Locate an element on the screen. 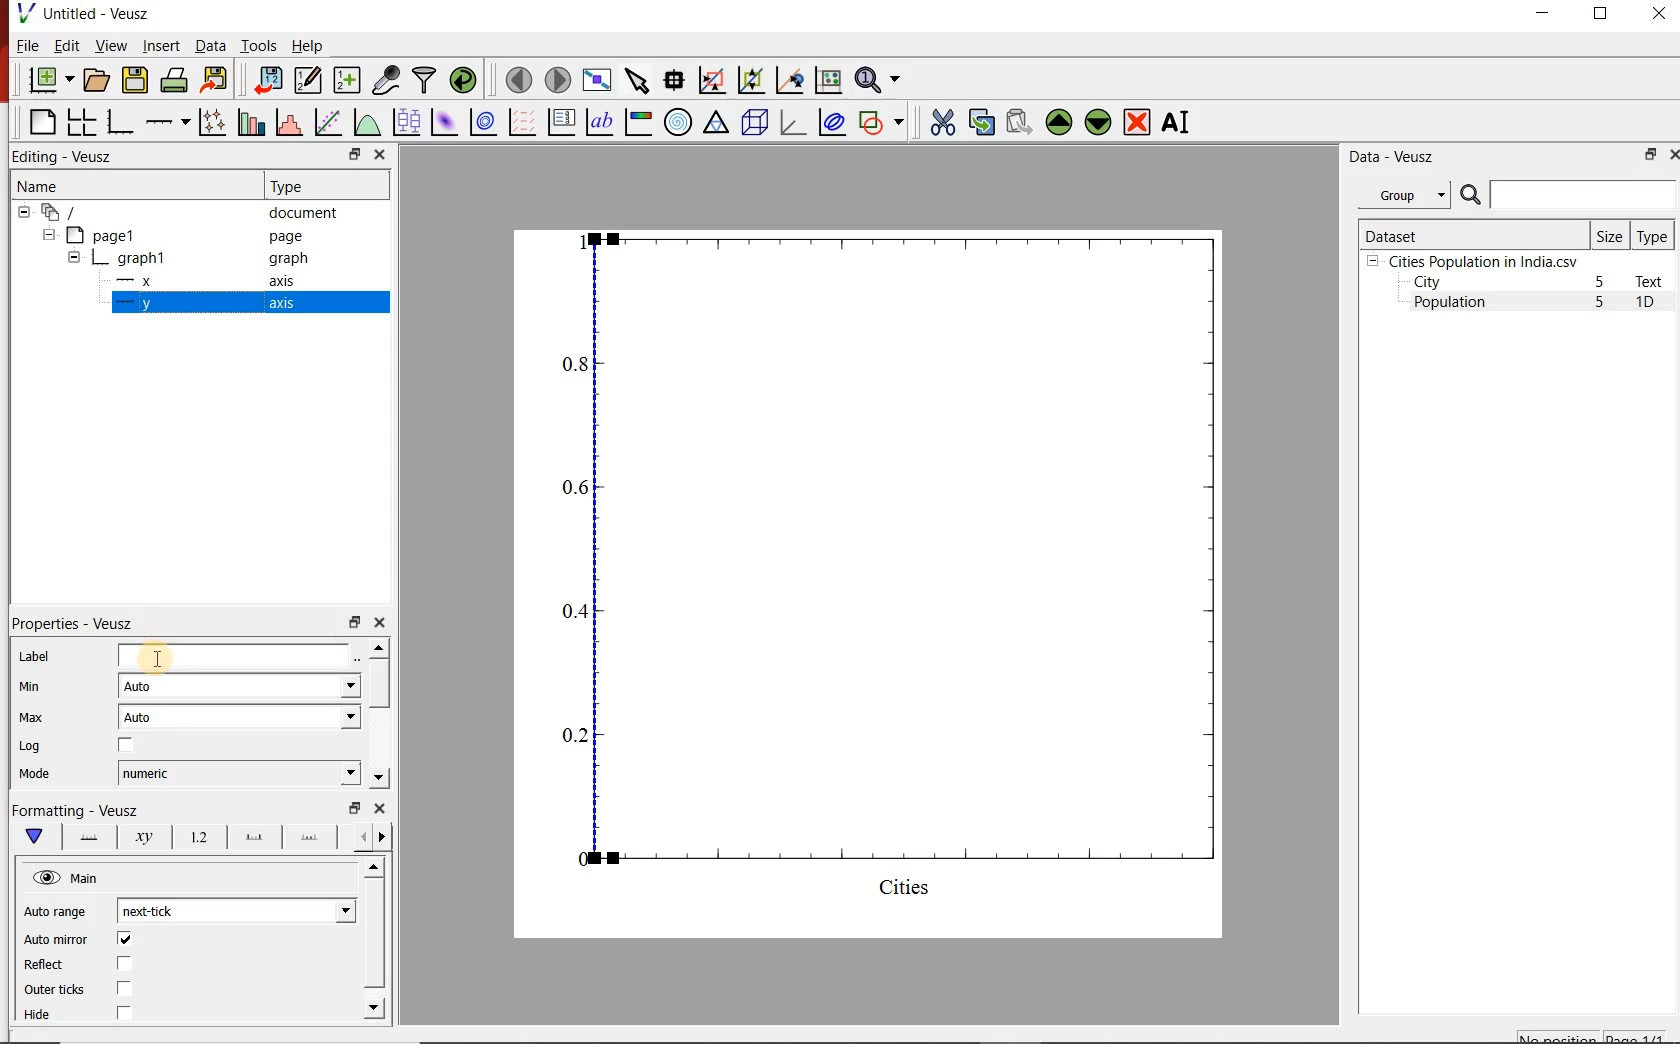 The image size is (1680, 1044). Population is located at coordinates (1450, 304).